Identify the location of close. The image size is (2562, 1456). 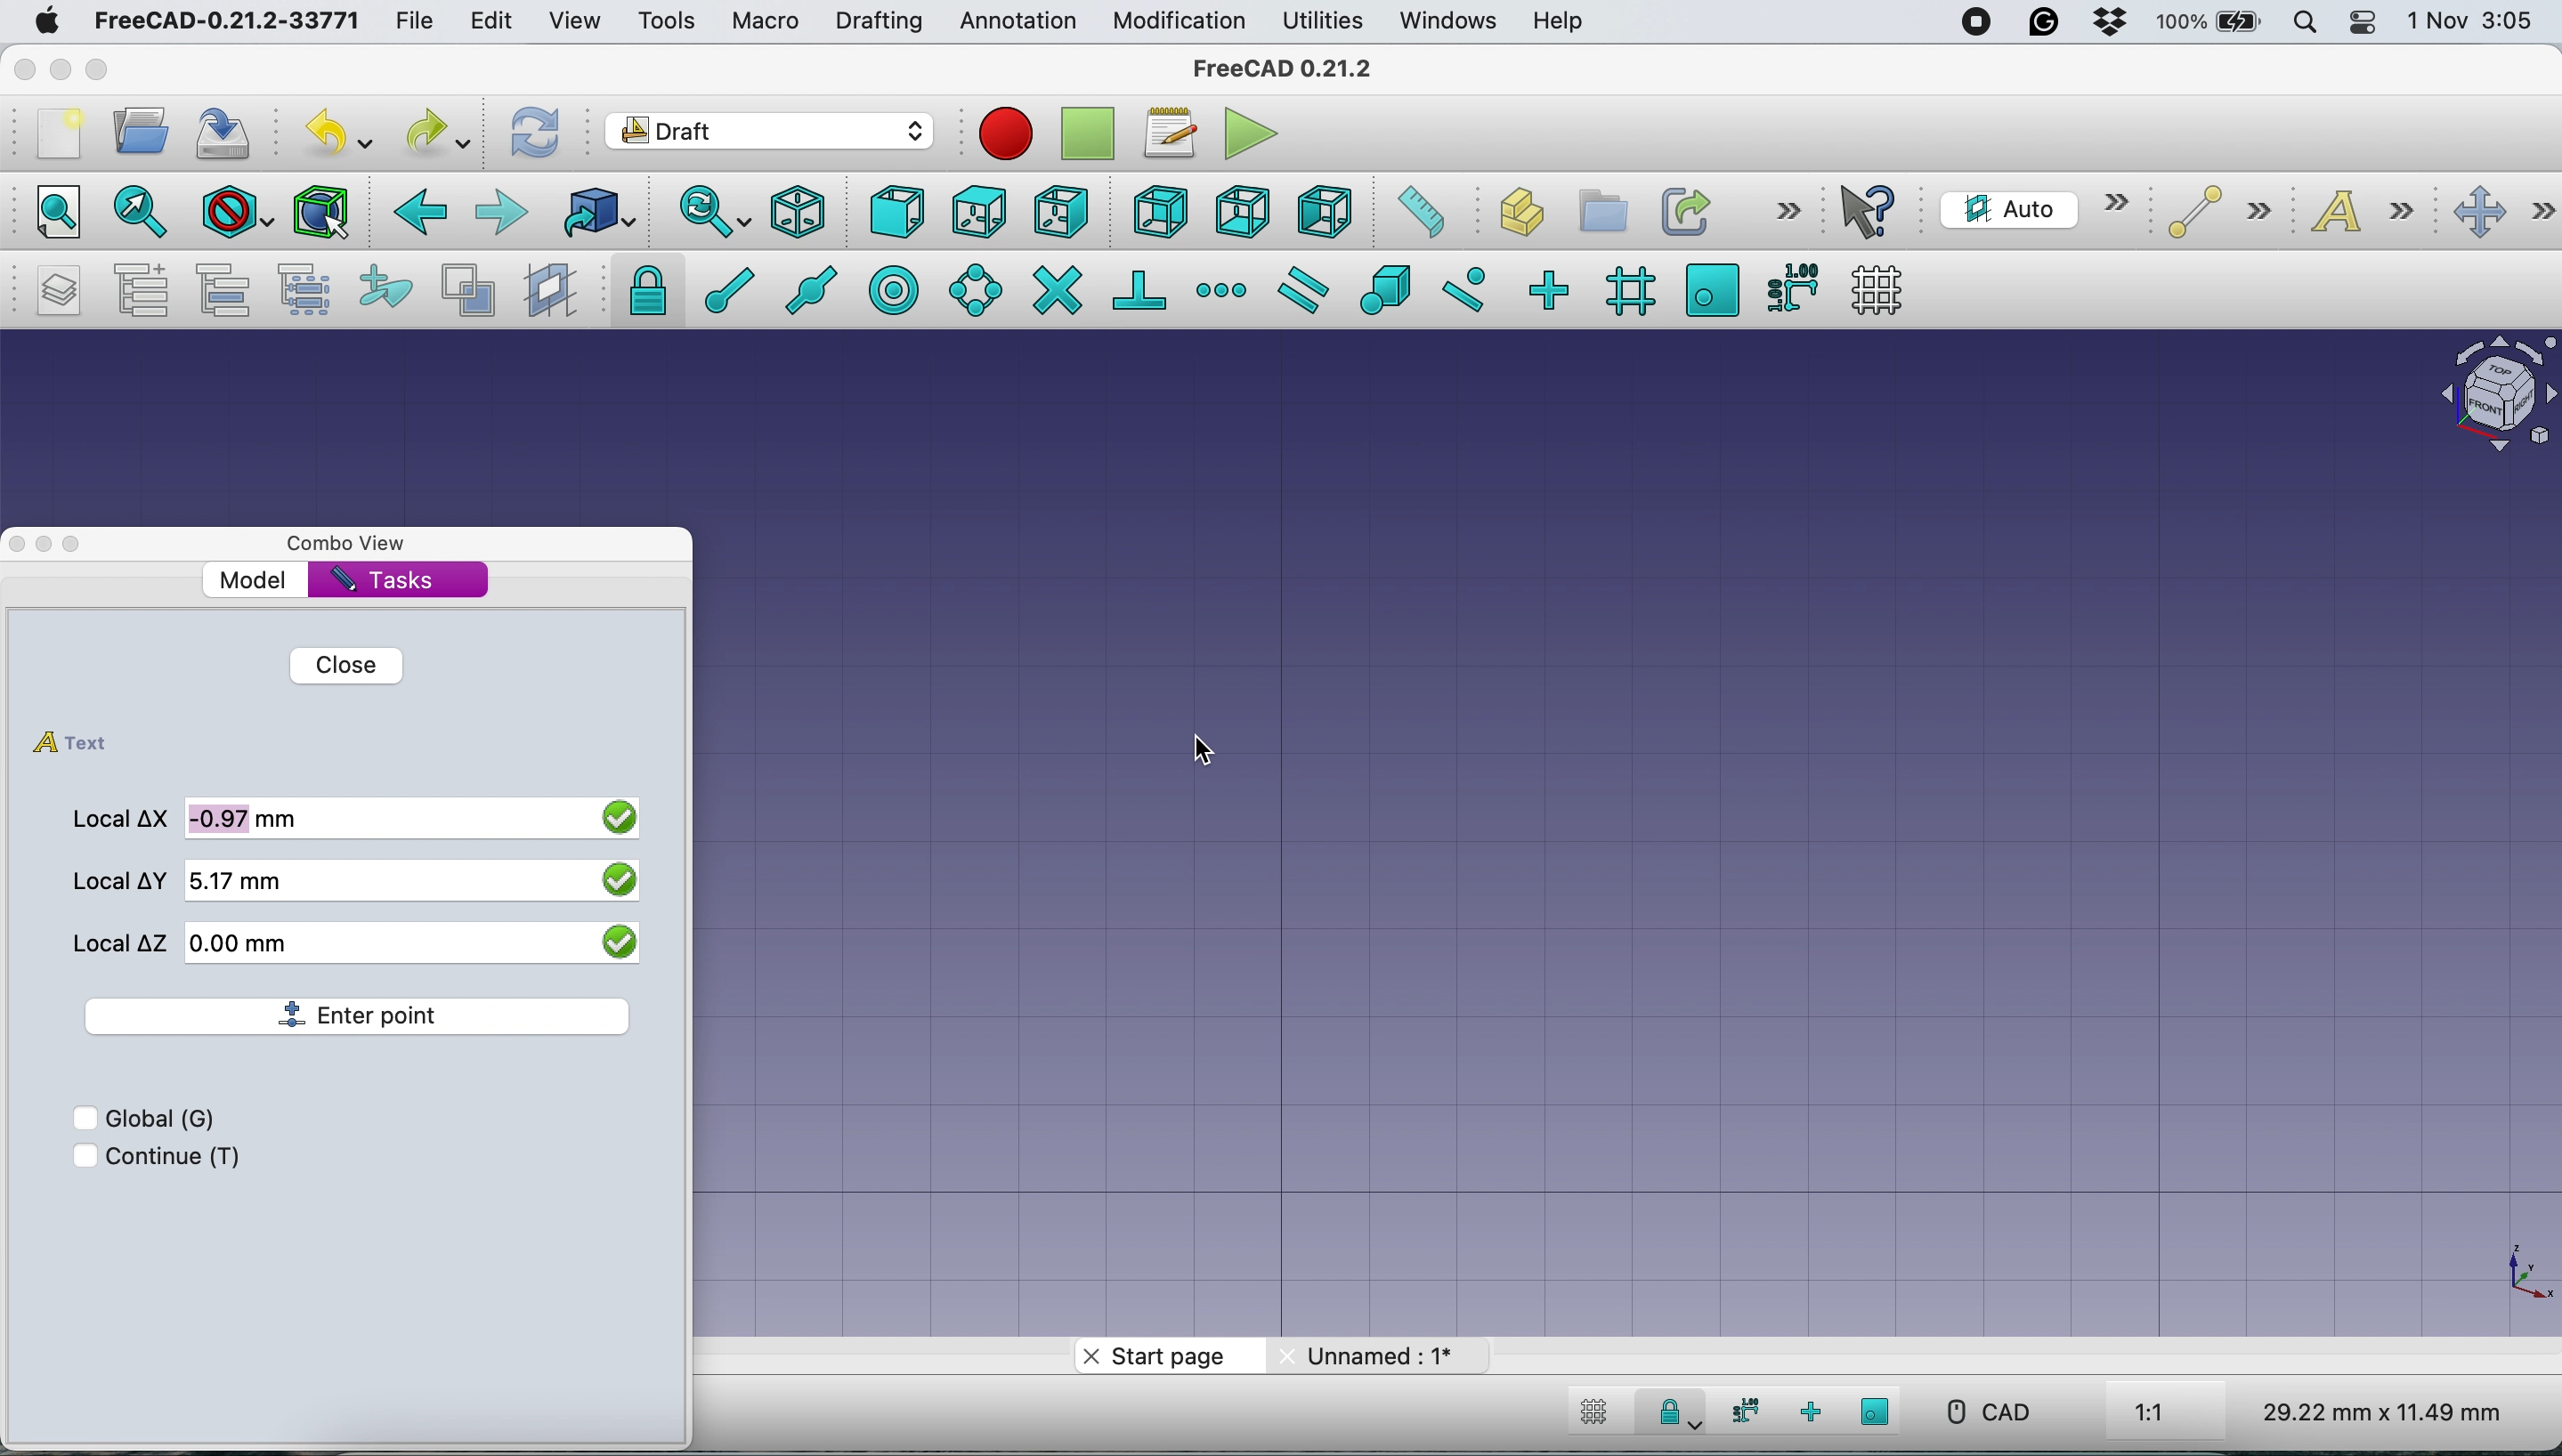
(345, 667).